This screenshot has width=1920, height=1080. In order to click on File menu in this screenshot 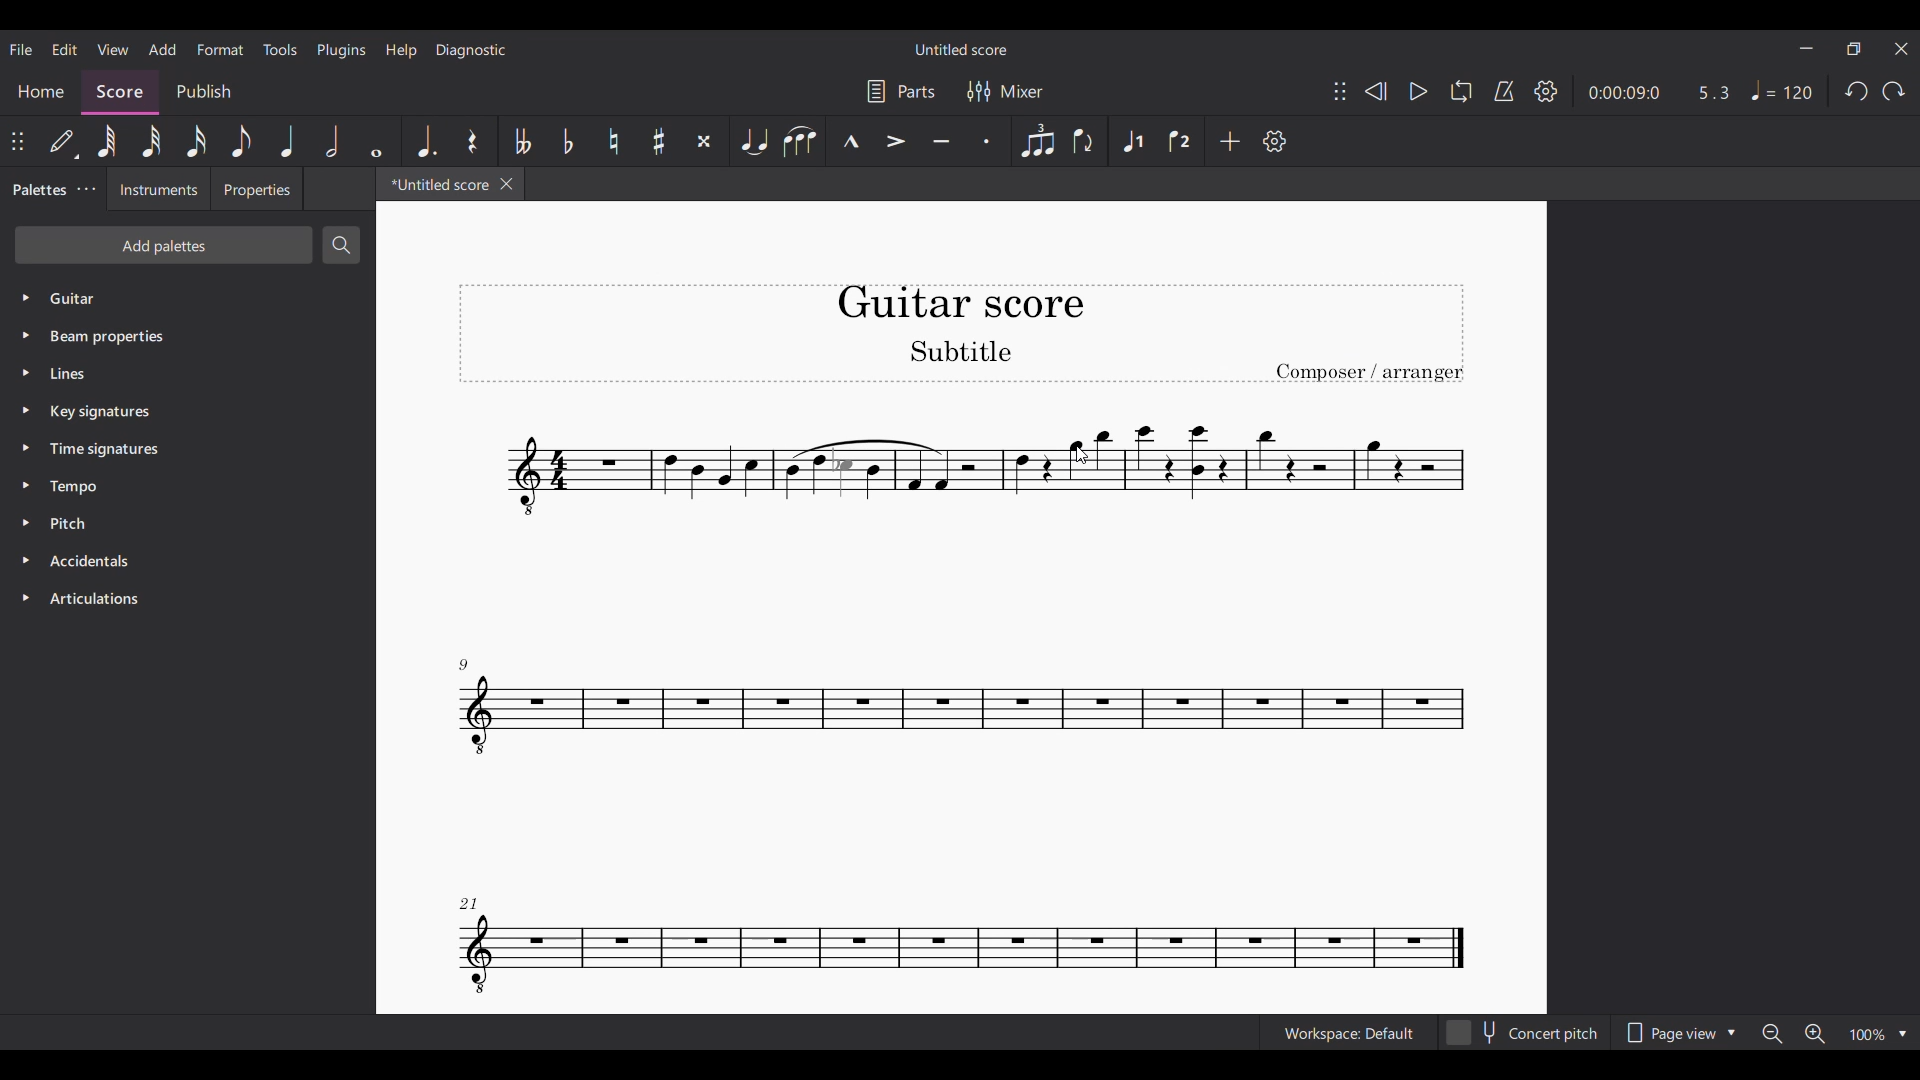, I will do `click(22, 49)`.